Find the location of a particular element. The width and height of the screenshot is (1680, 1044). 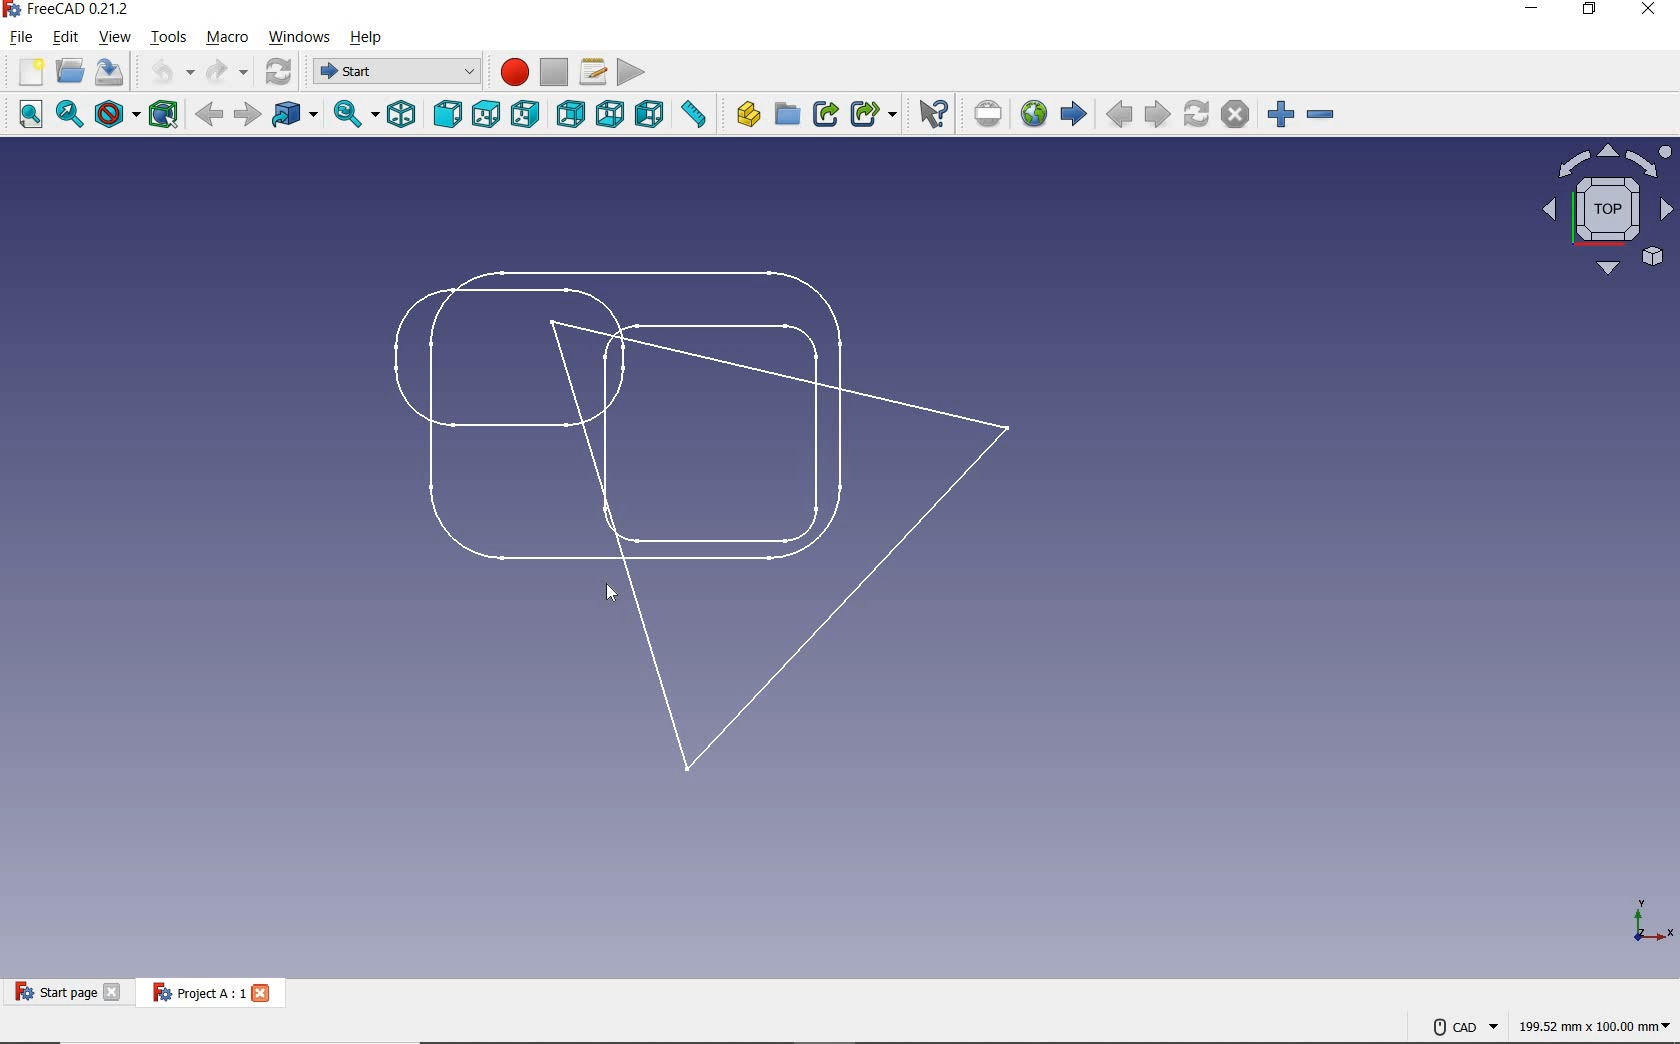

NEW is located at coordinates (24, 72).